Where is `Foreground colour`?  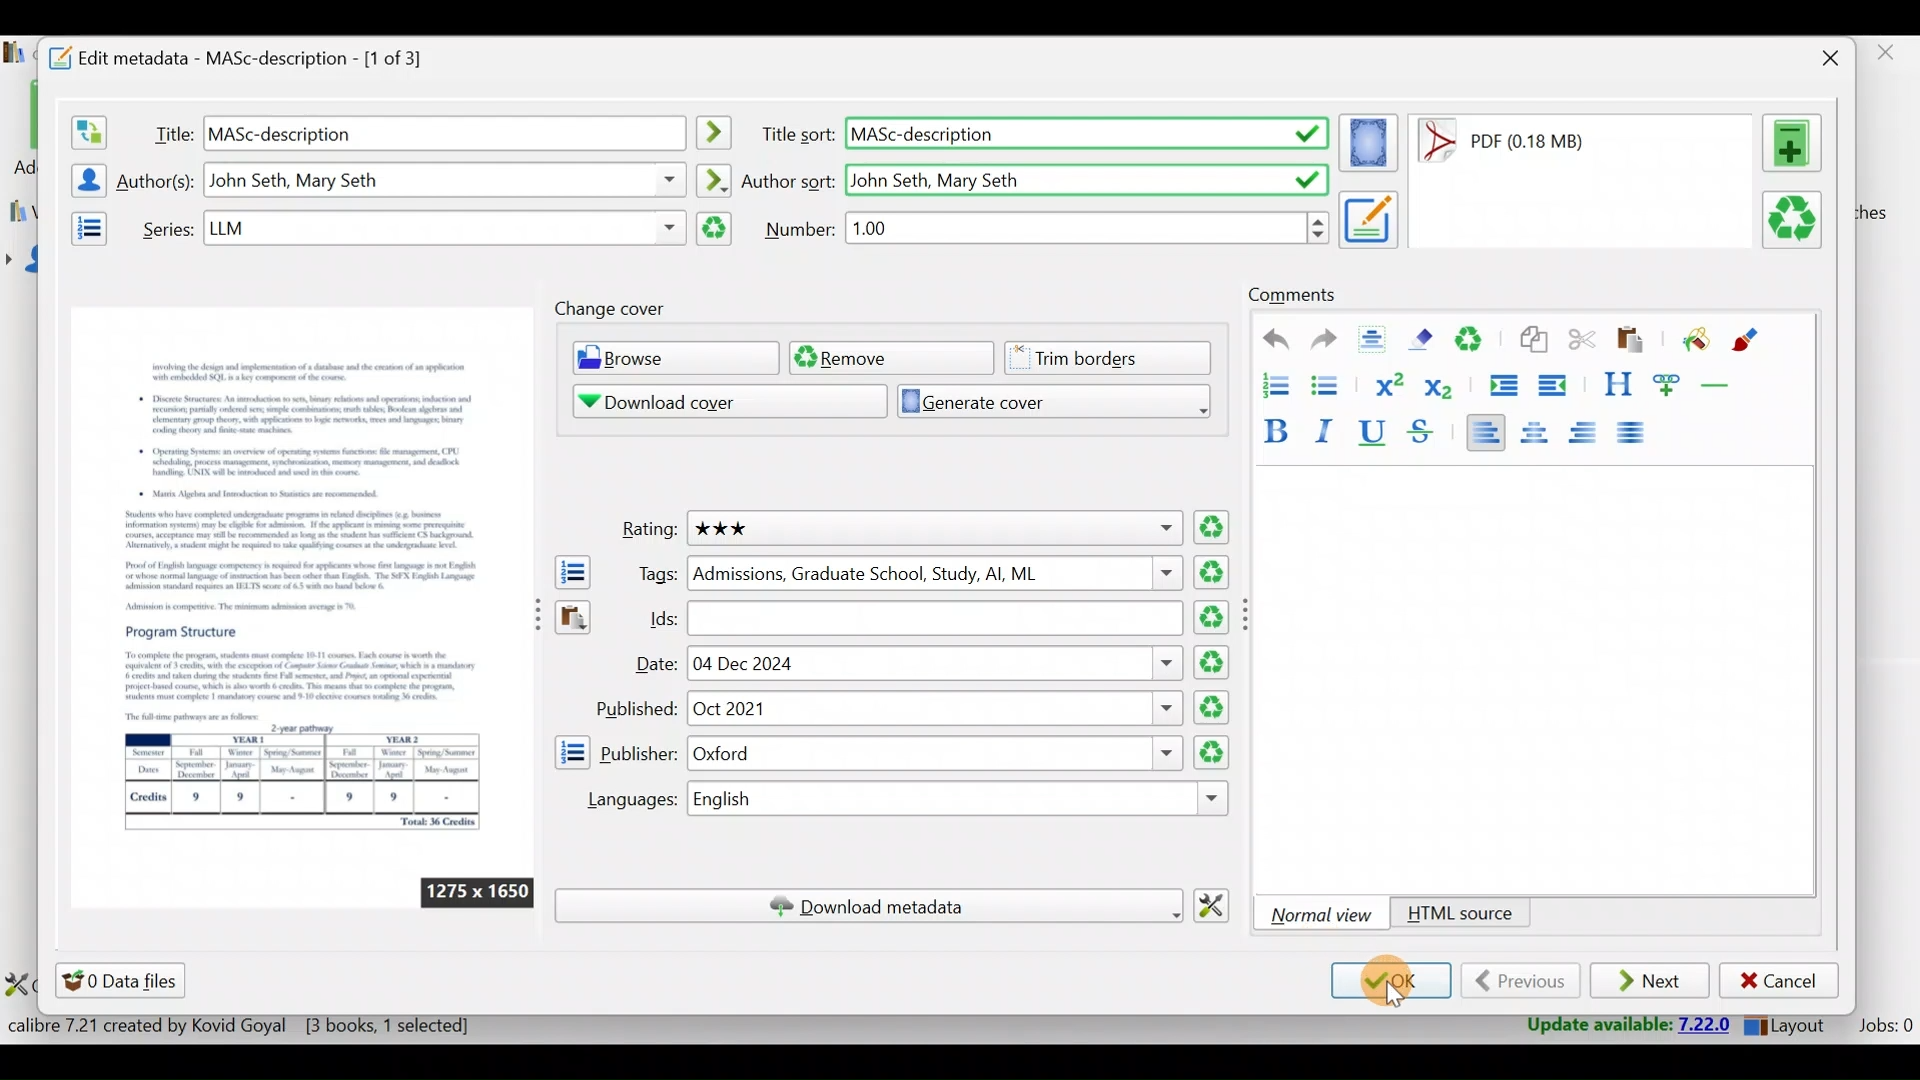
Foreground colour is located at coordinates (1748, 340).